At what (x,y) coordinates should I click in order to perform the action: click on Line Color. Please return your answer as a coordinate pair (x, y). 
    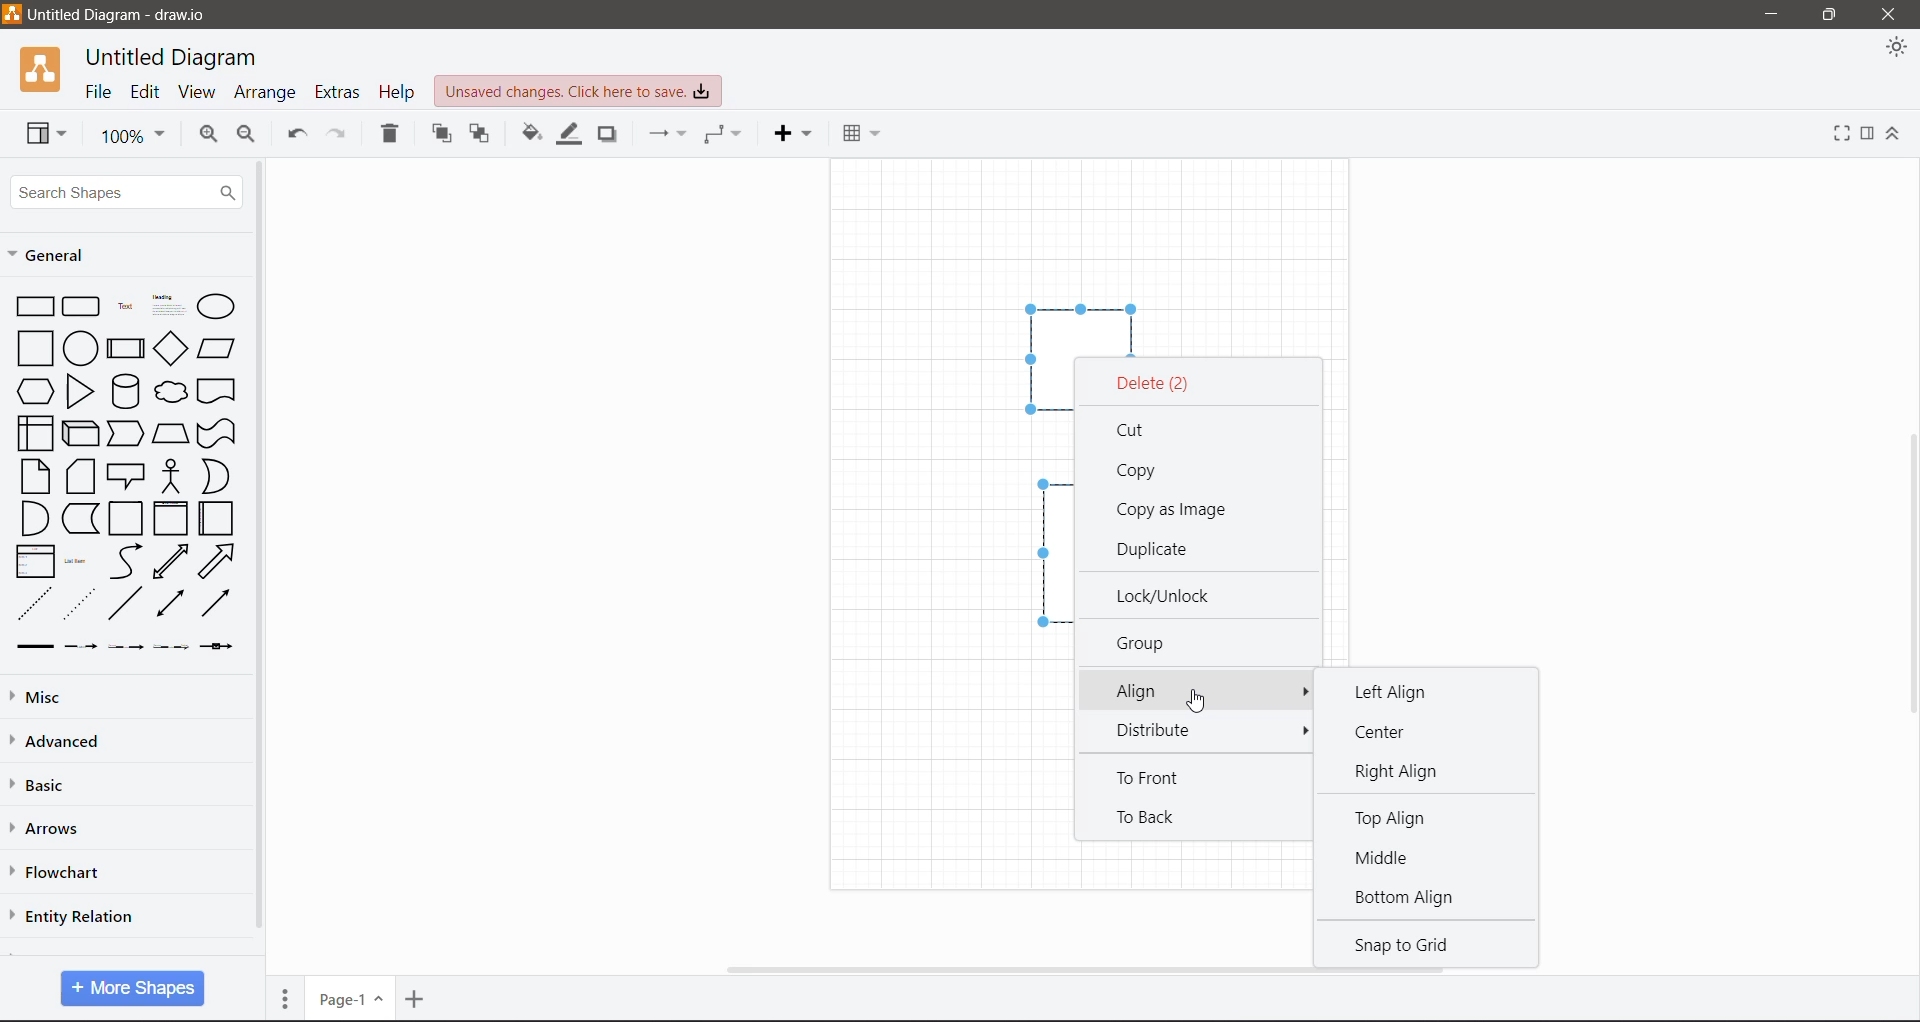
    Looking at the image, I should click on (568, 136).